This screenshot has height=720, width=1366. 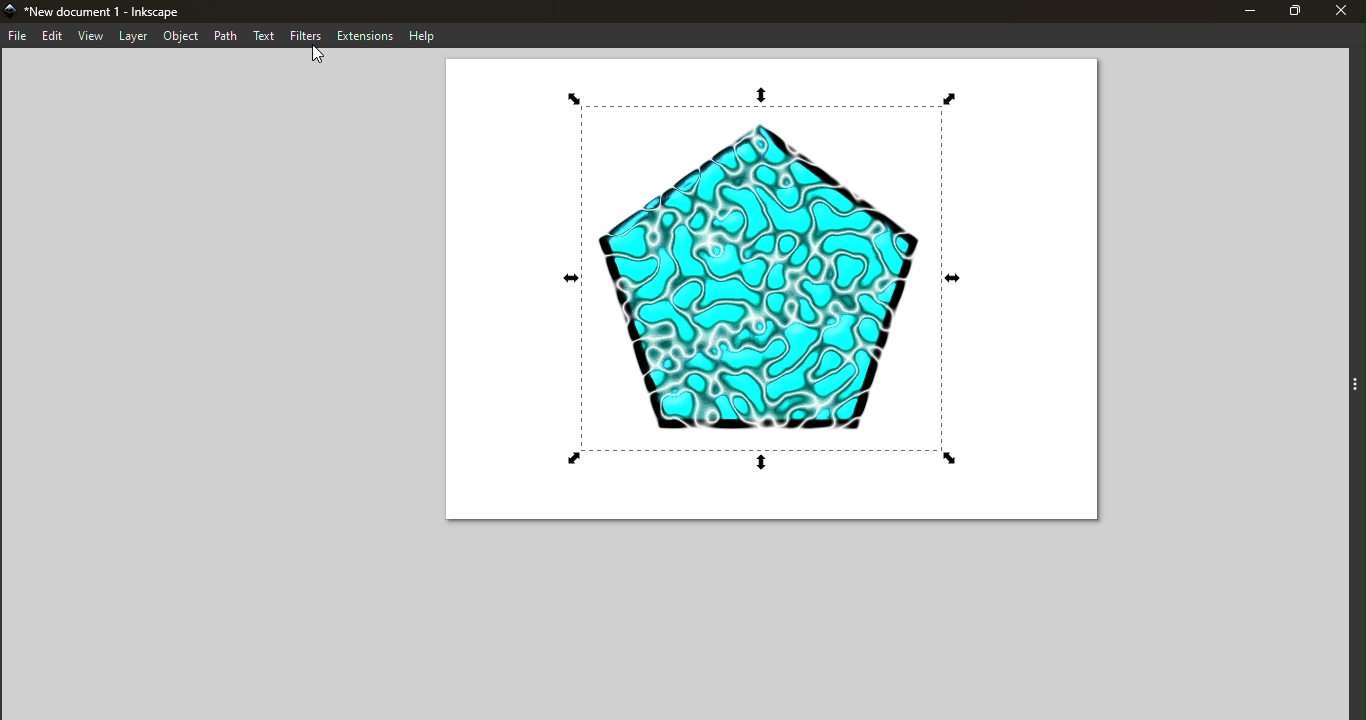 What do you see at coordinates (226, 36) in the screenshot?
I see `Path` at bounding box center [226, 36].